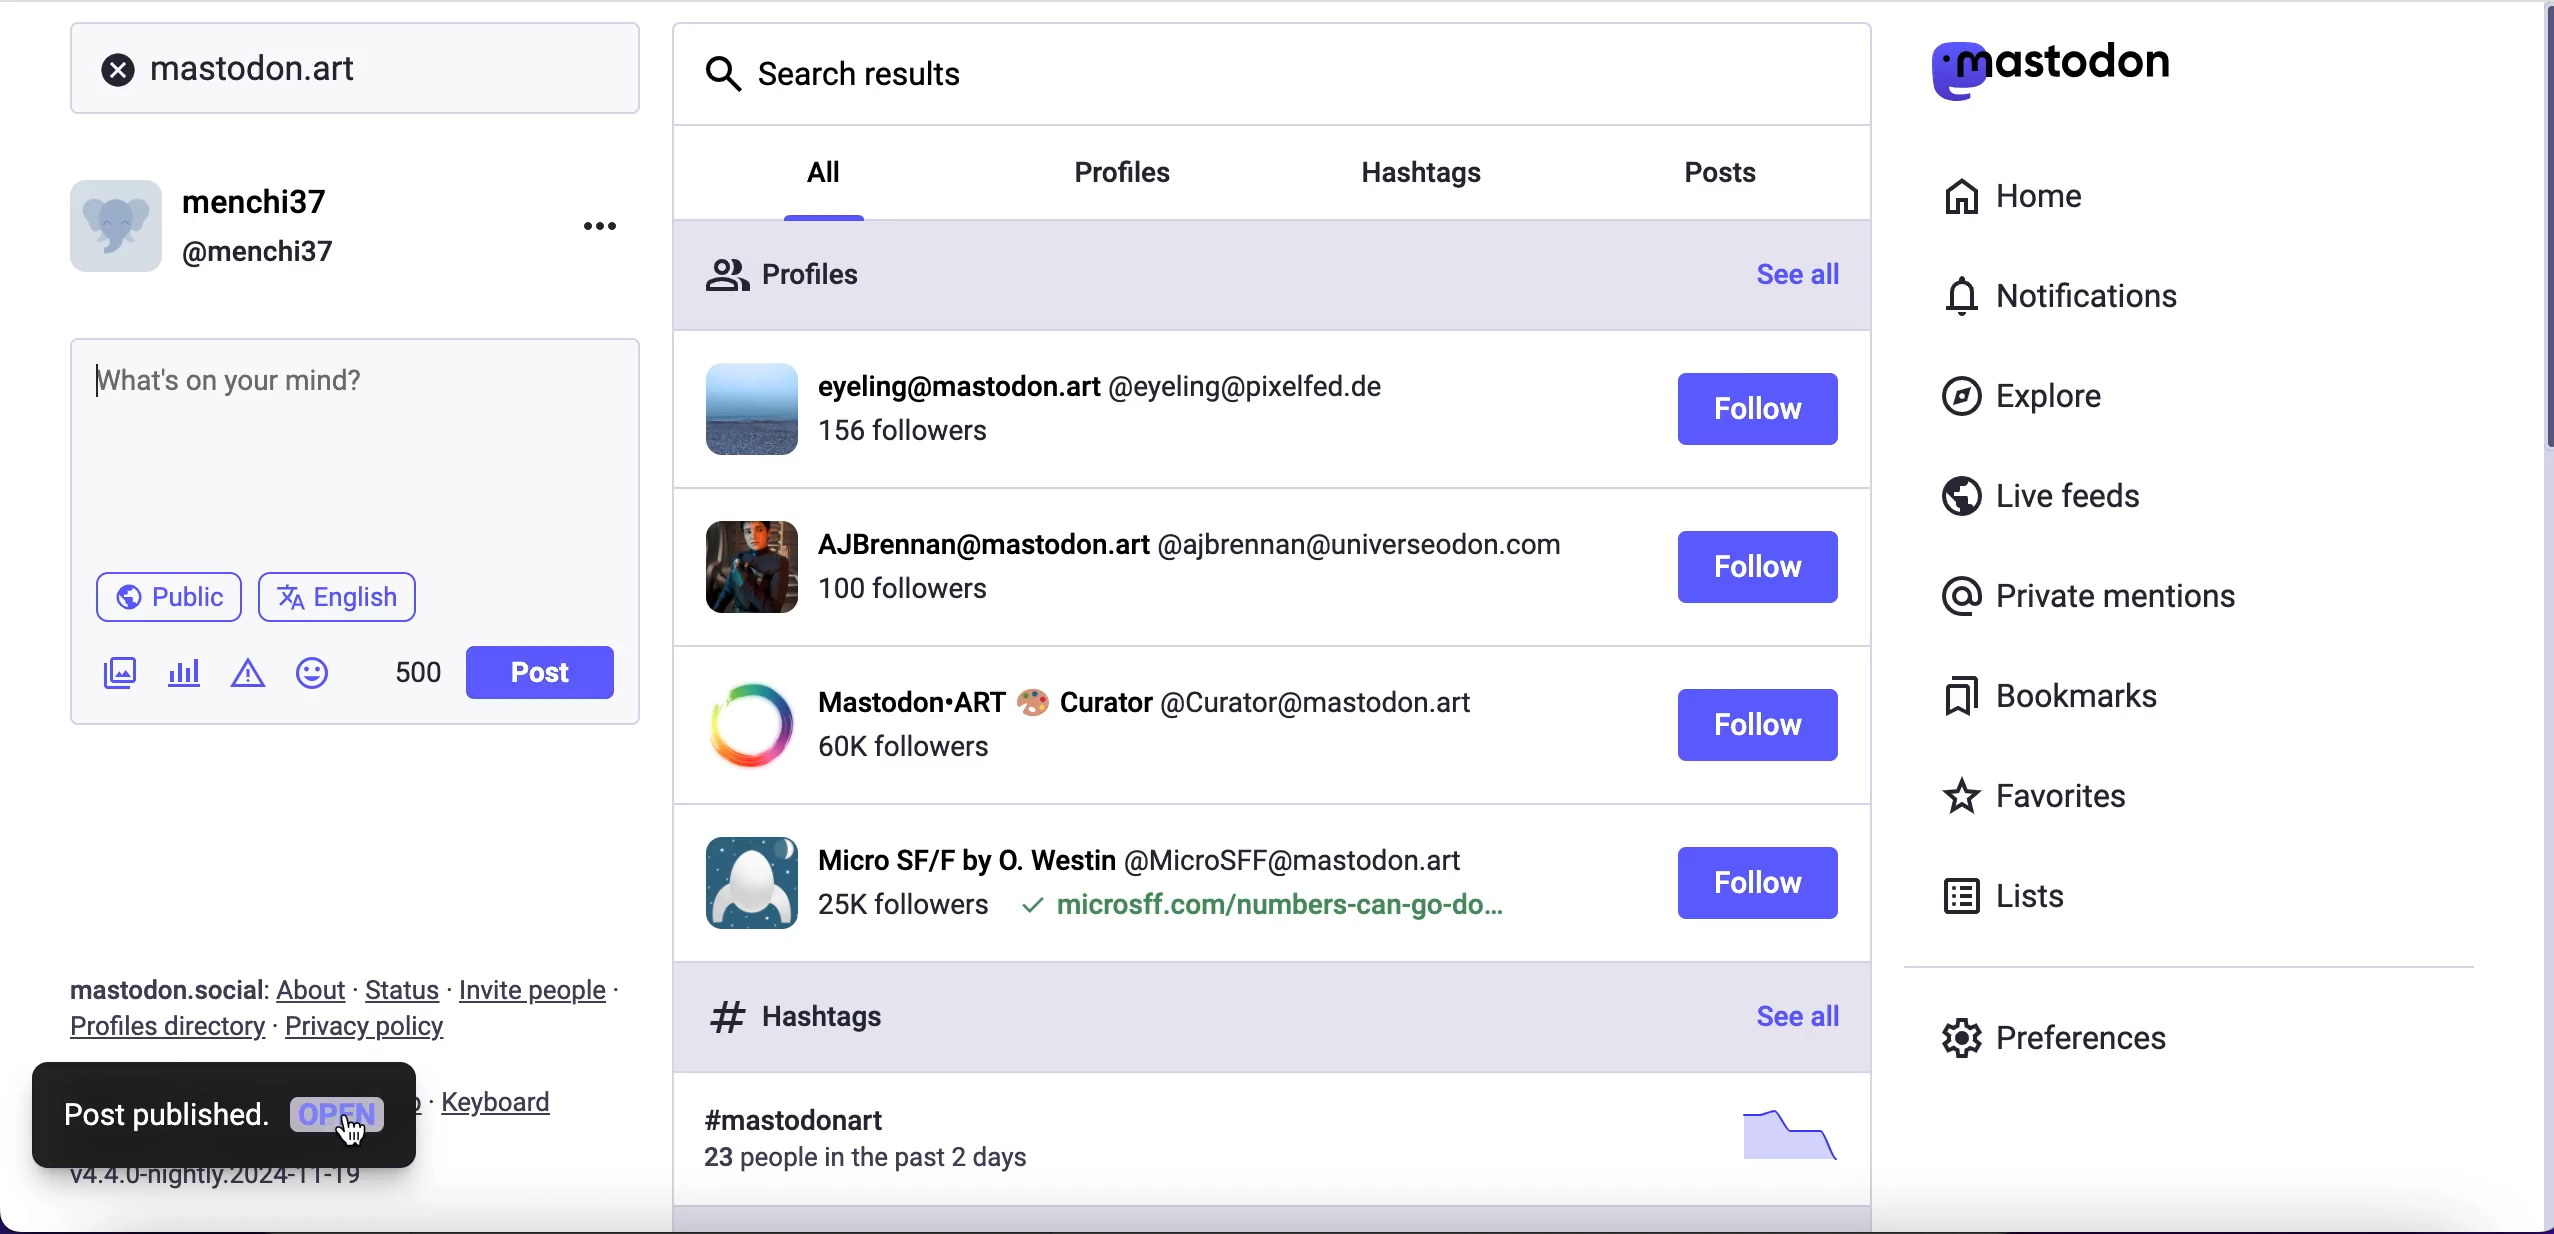 Image resolution: width=2554 pixels, height=1234 pixels. I want to click on see all, so click(1796, 274).